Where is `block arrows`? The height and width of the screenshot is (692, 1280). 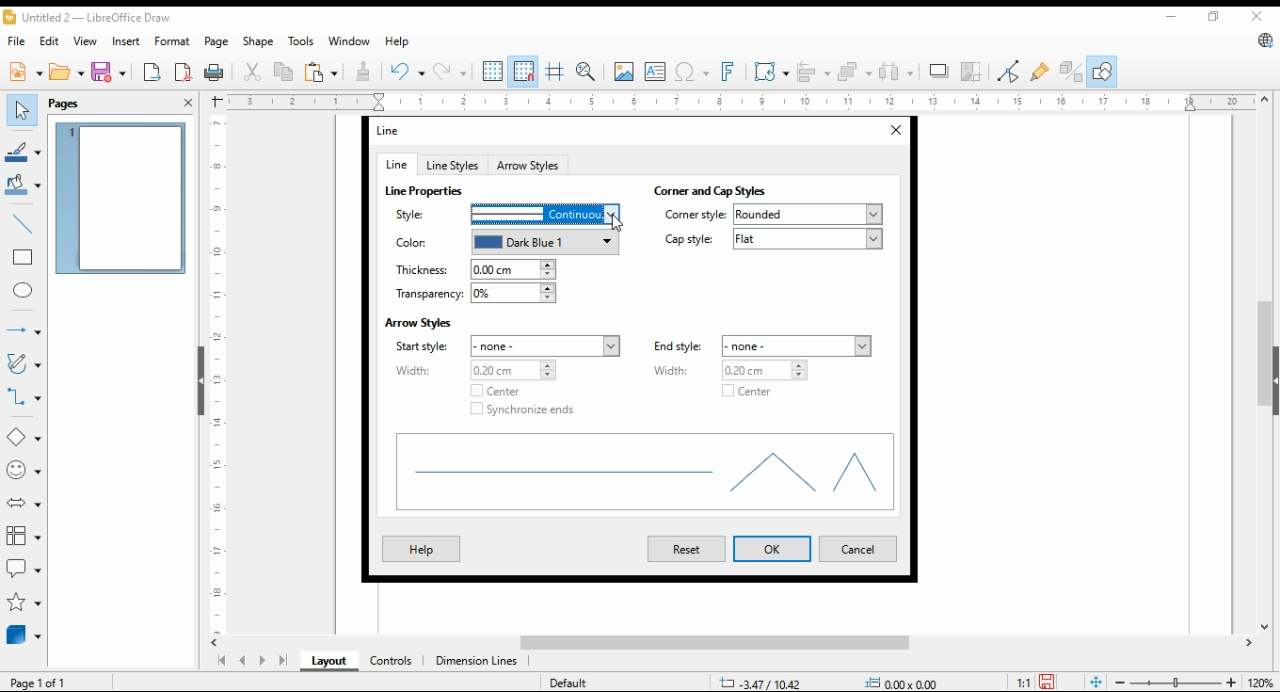
block arrows is located at coordinates (26, 503).